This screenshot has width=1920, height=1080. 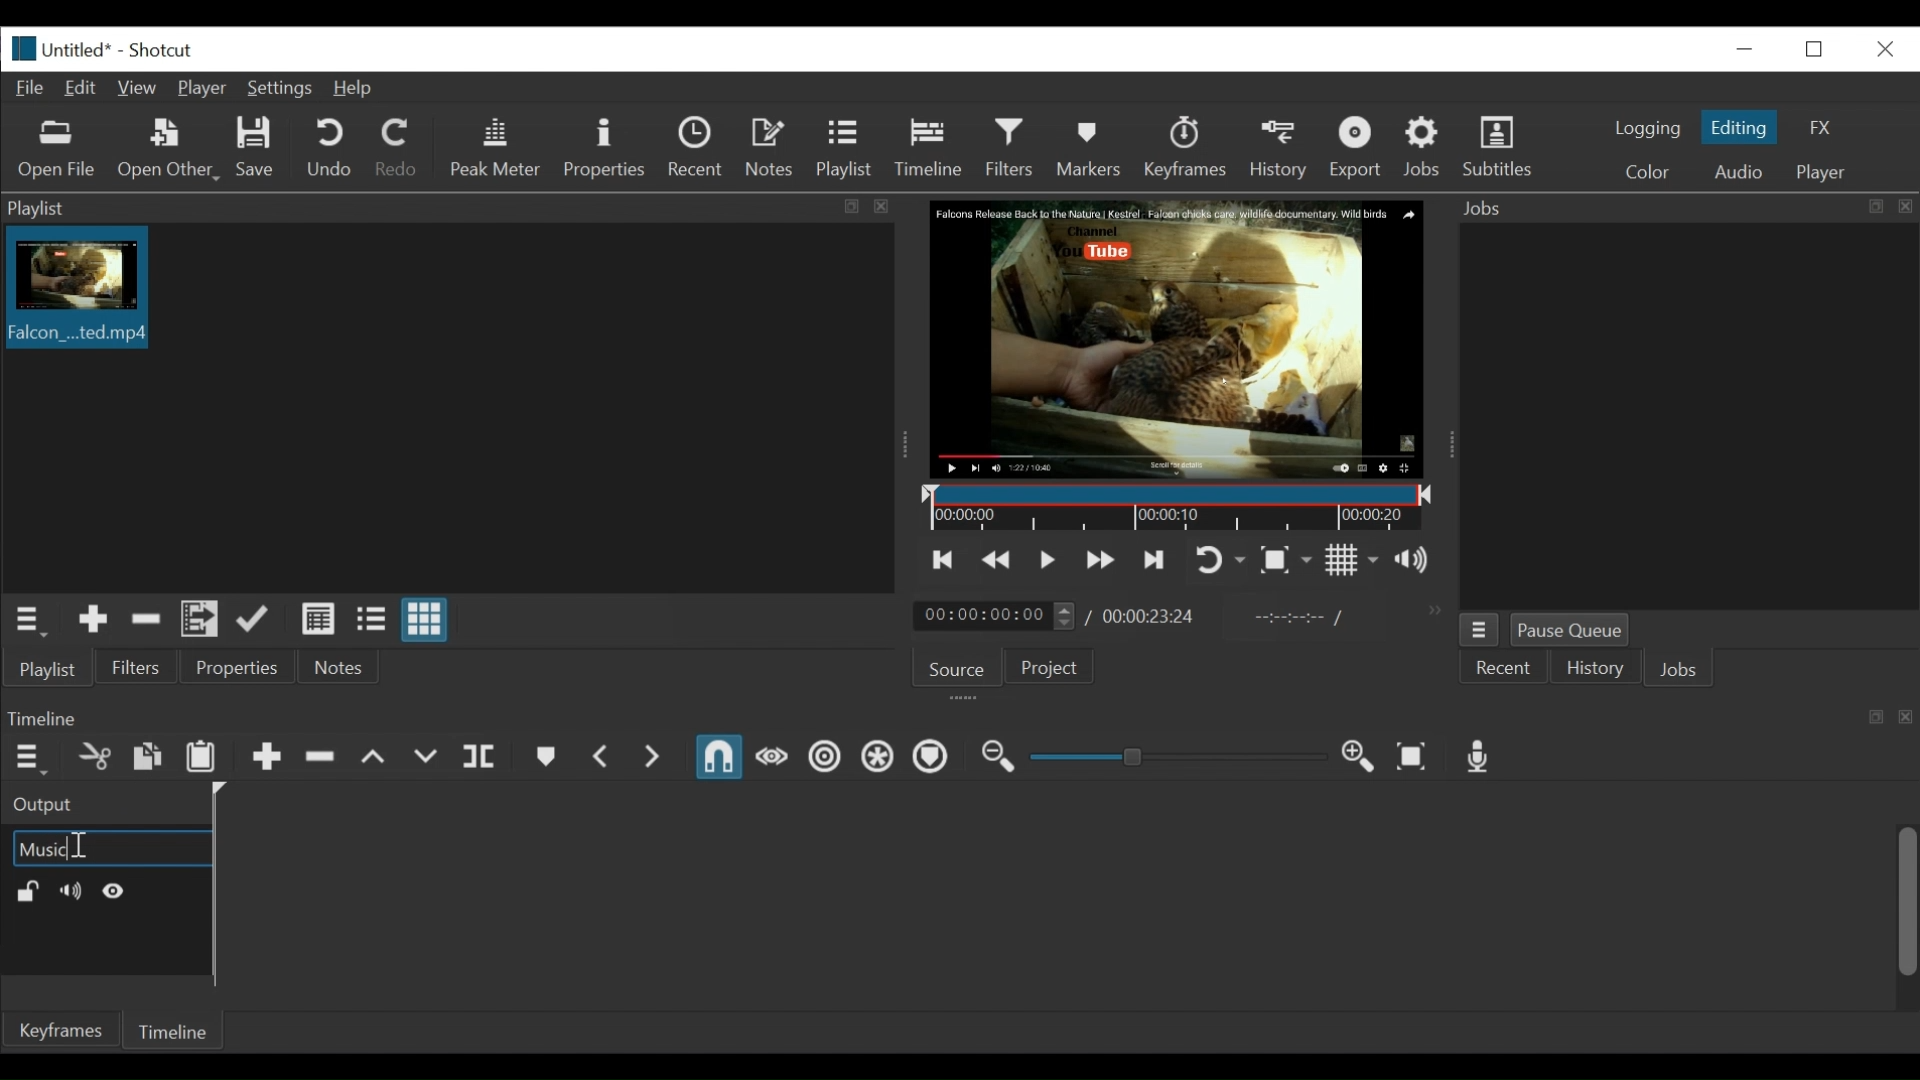 What do you see at coordinates (544, 757) in the screenshot?
I see `Create or Edit Marker` at bounding box center [544, 757].